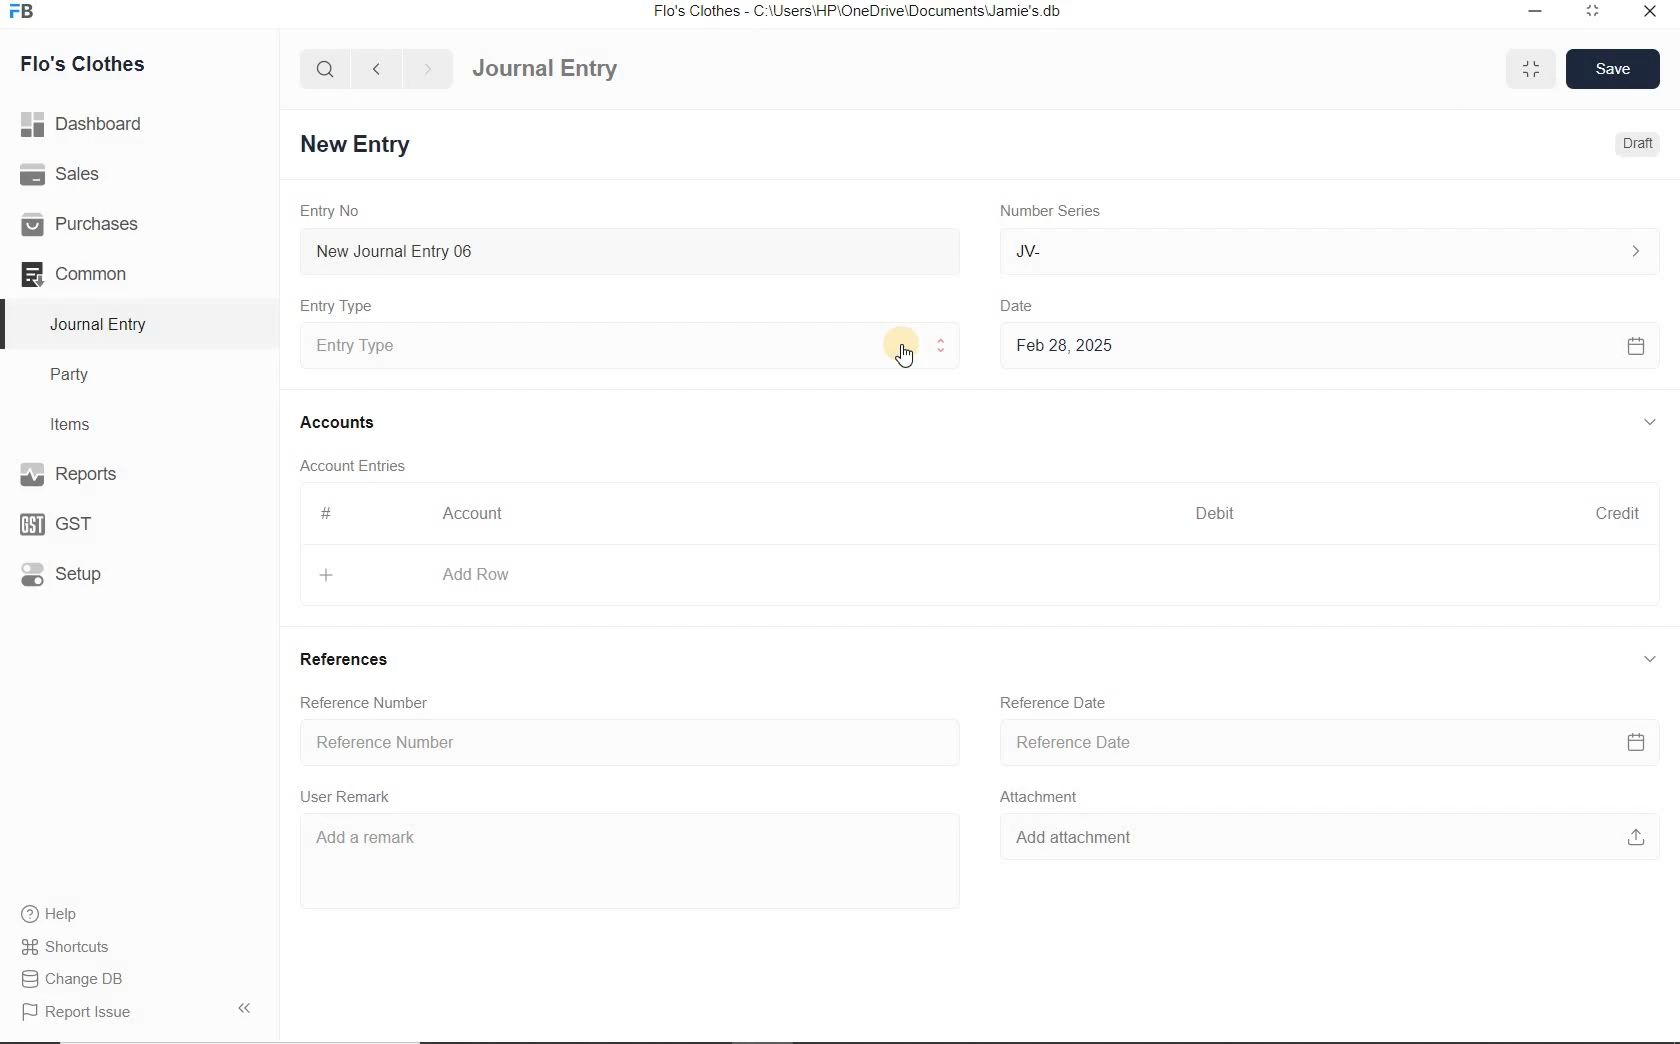  Describe the element at coordinates (1649, 10) in the screenshot. I see `close` at that location.